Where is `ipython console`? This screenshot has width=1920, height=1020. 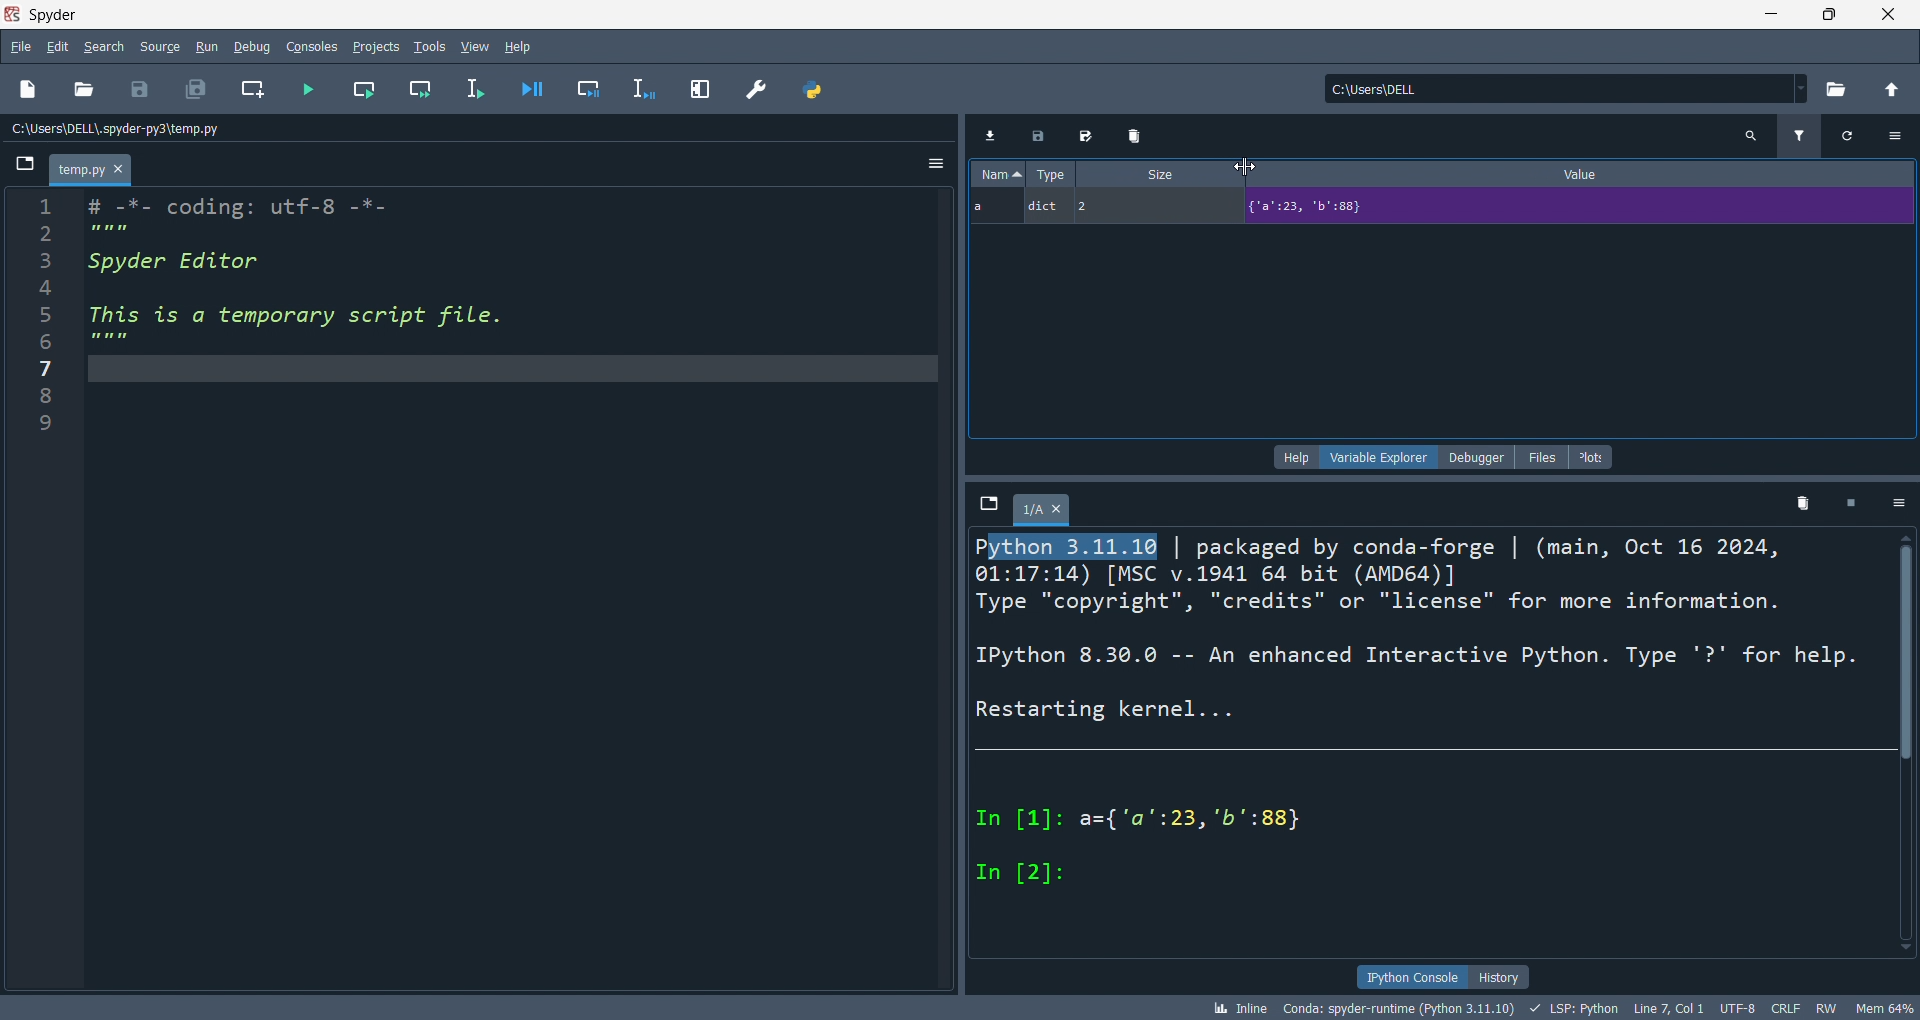
ipython console is located at coordinates (1408, 977).